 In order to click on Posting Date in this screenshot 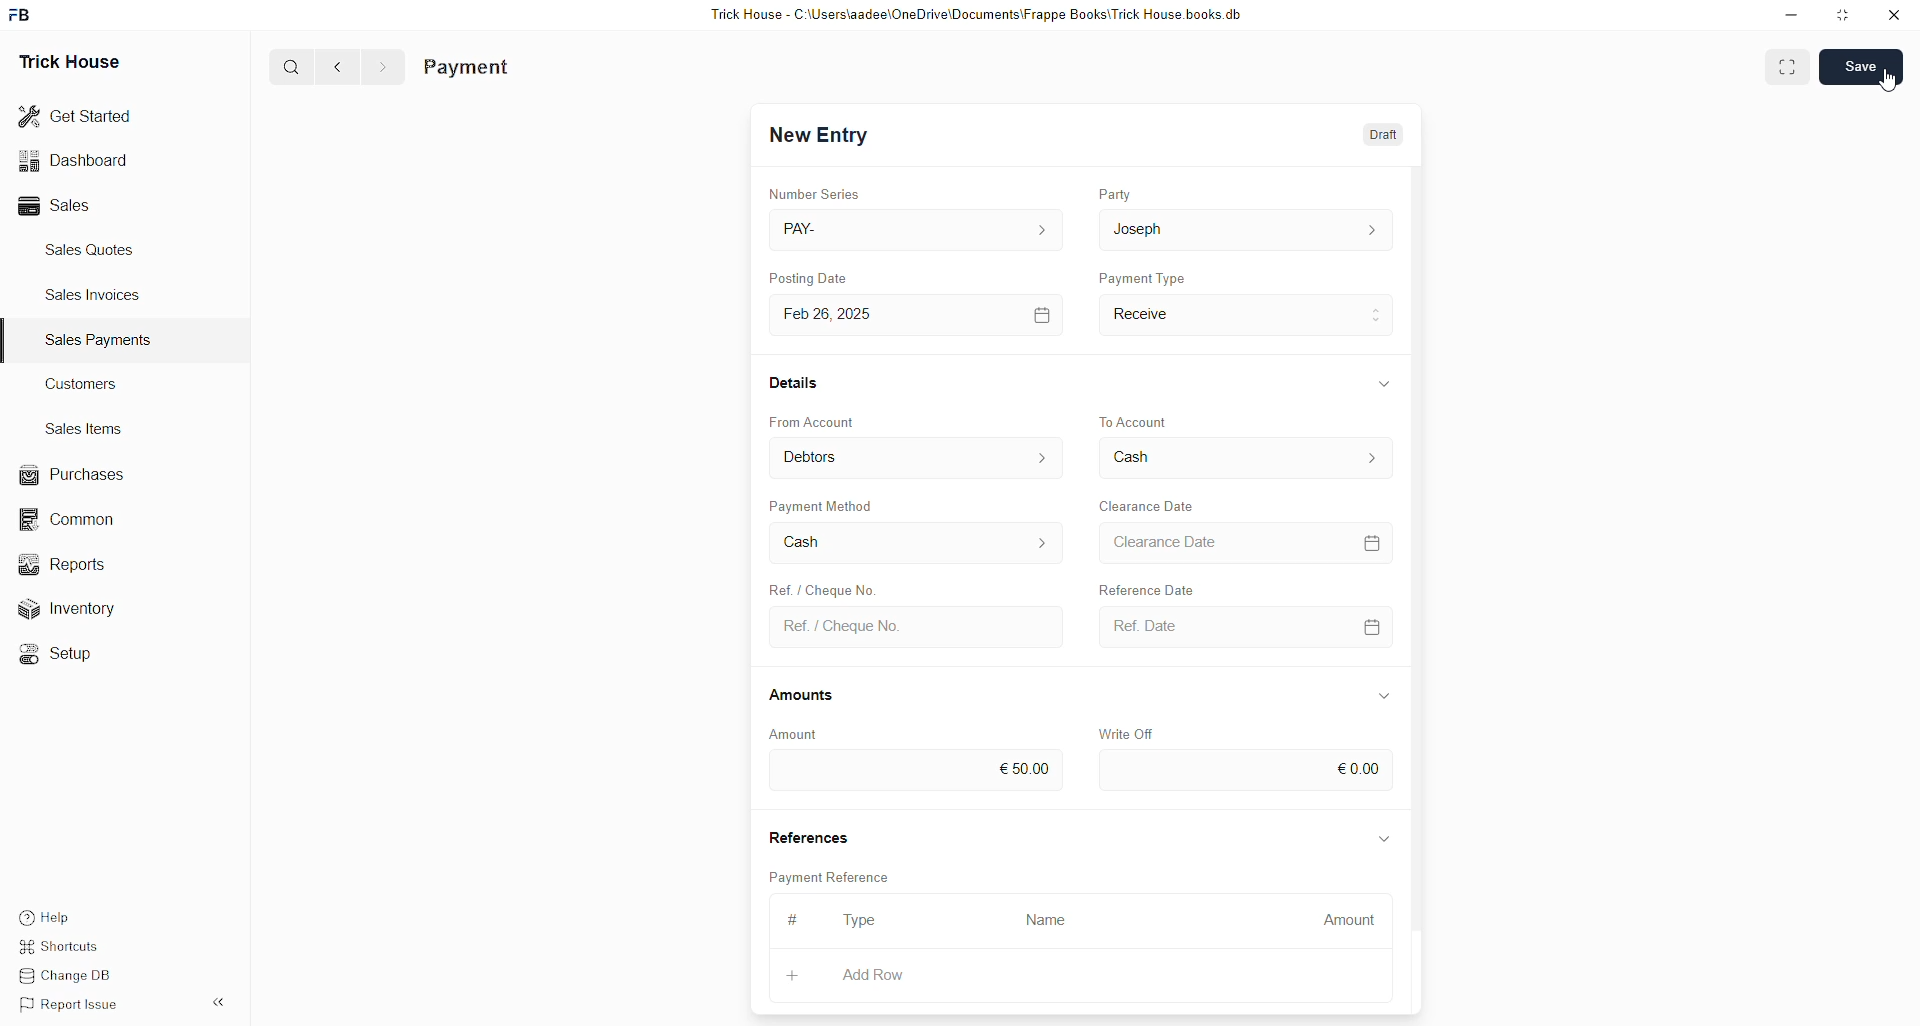, I will do `click(807, 277)`.